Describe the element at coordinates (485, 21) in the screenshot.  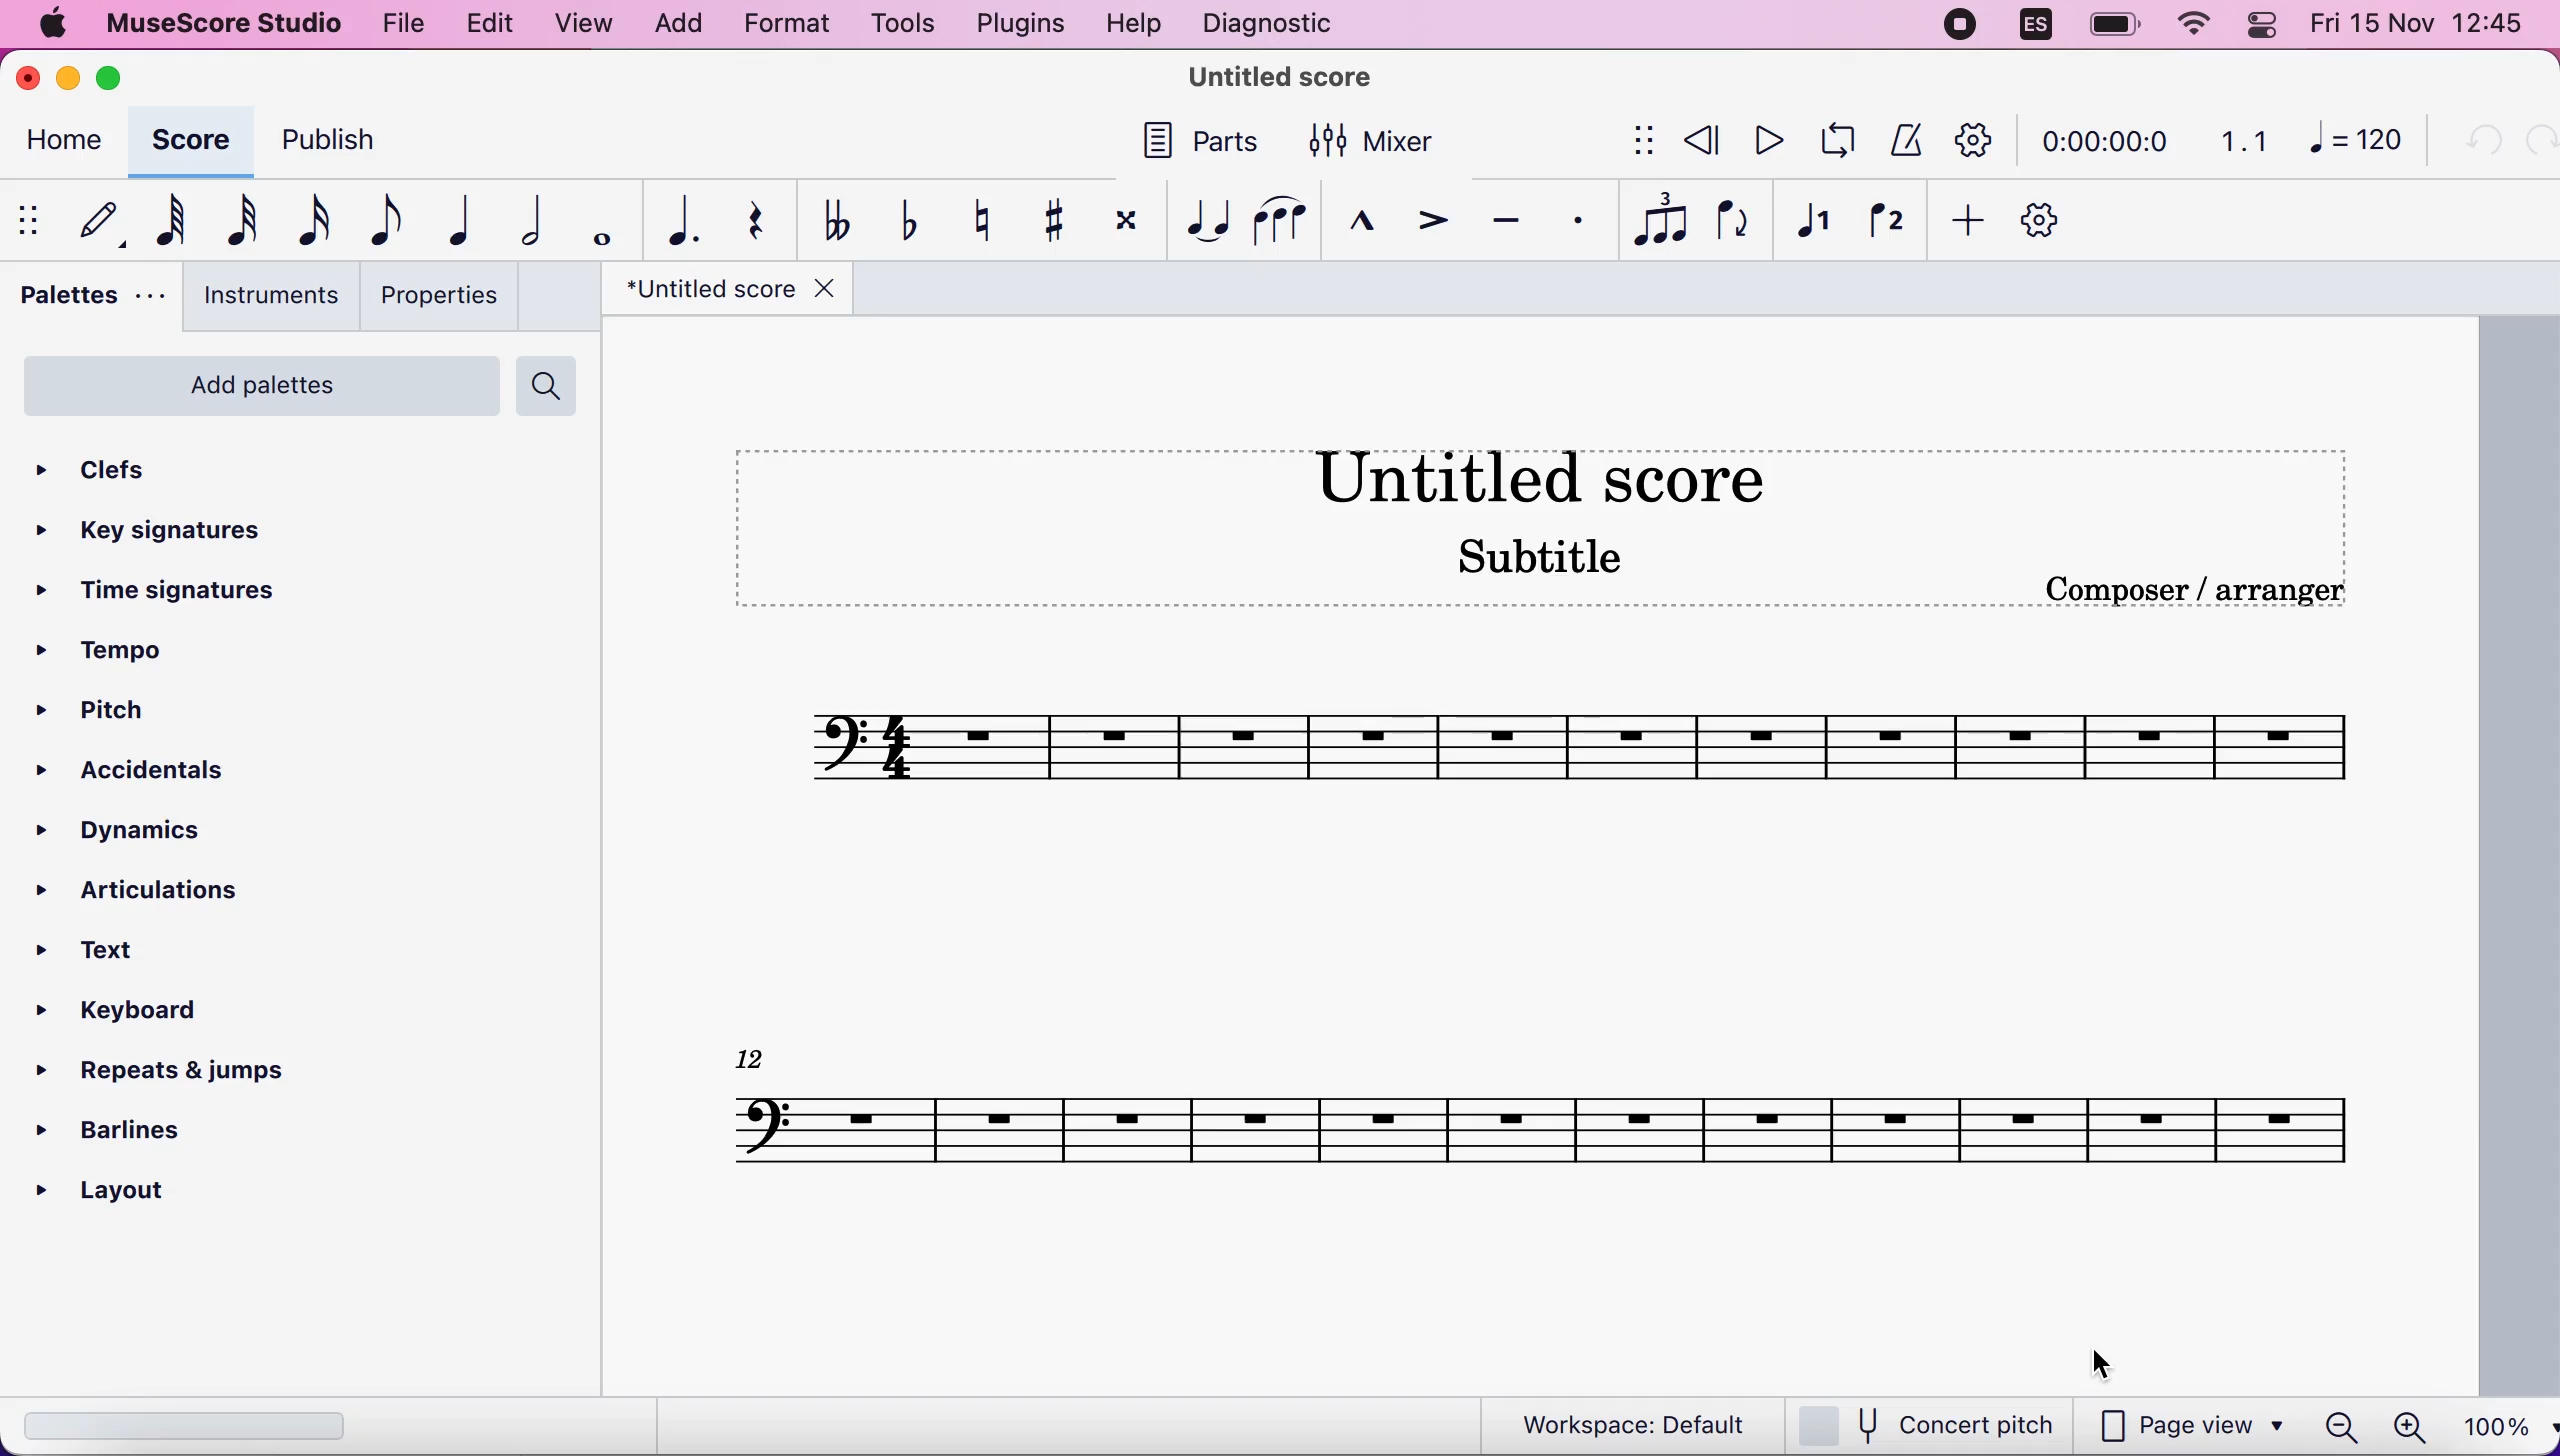
I see `edit` at that location.